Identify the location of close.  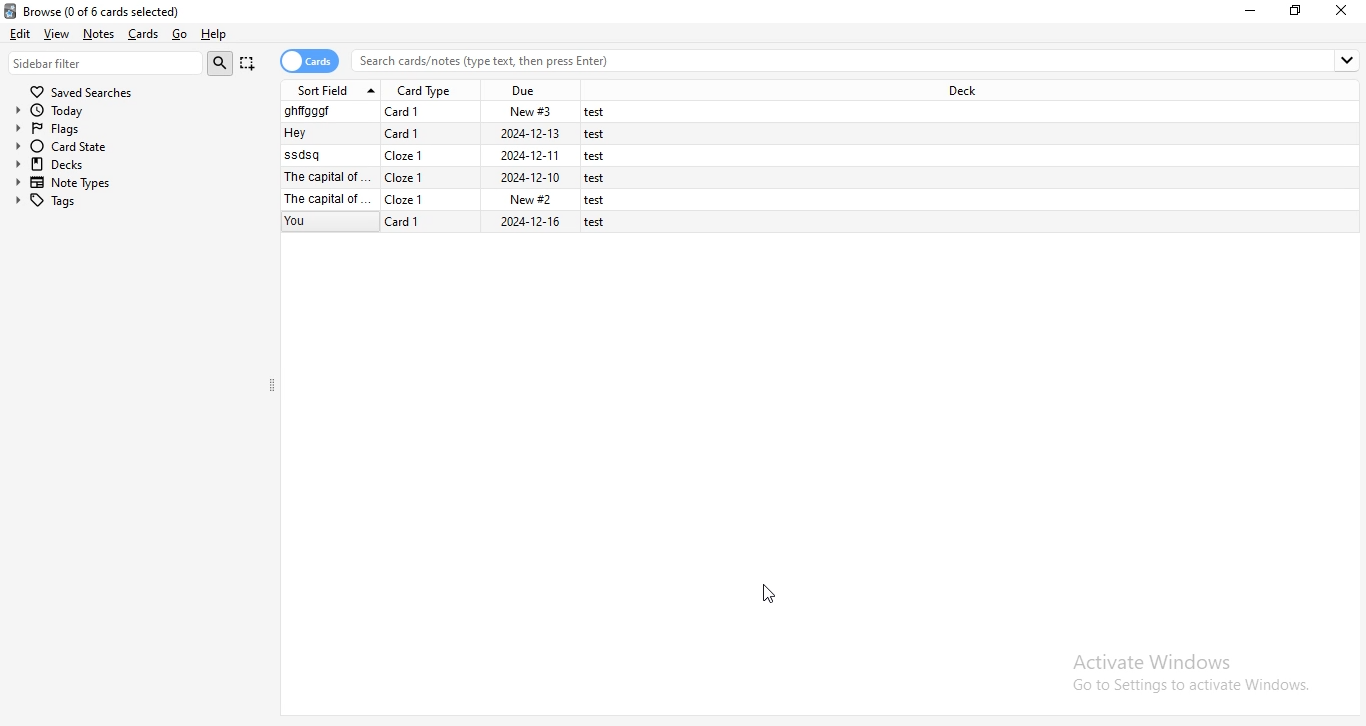
(1343, 11).